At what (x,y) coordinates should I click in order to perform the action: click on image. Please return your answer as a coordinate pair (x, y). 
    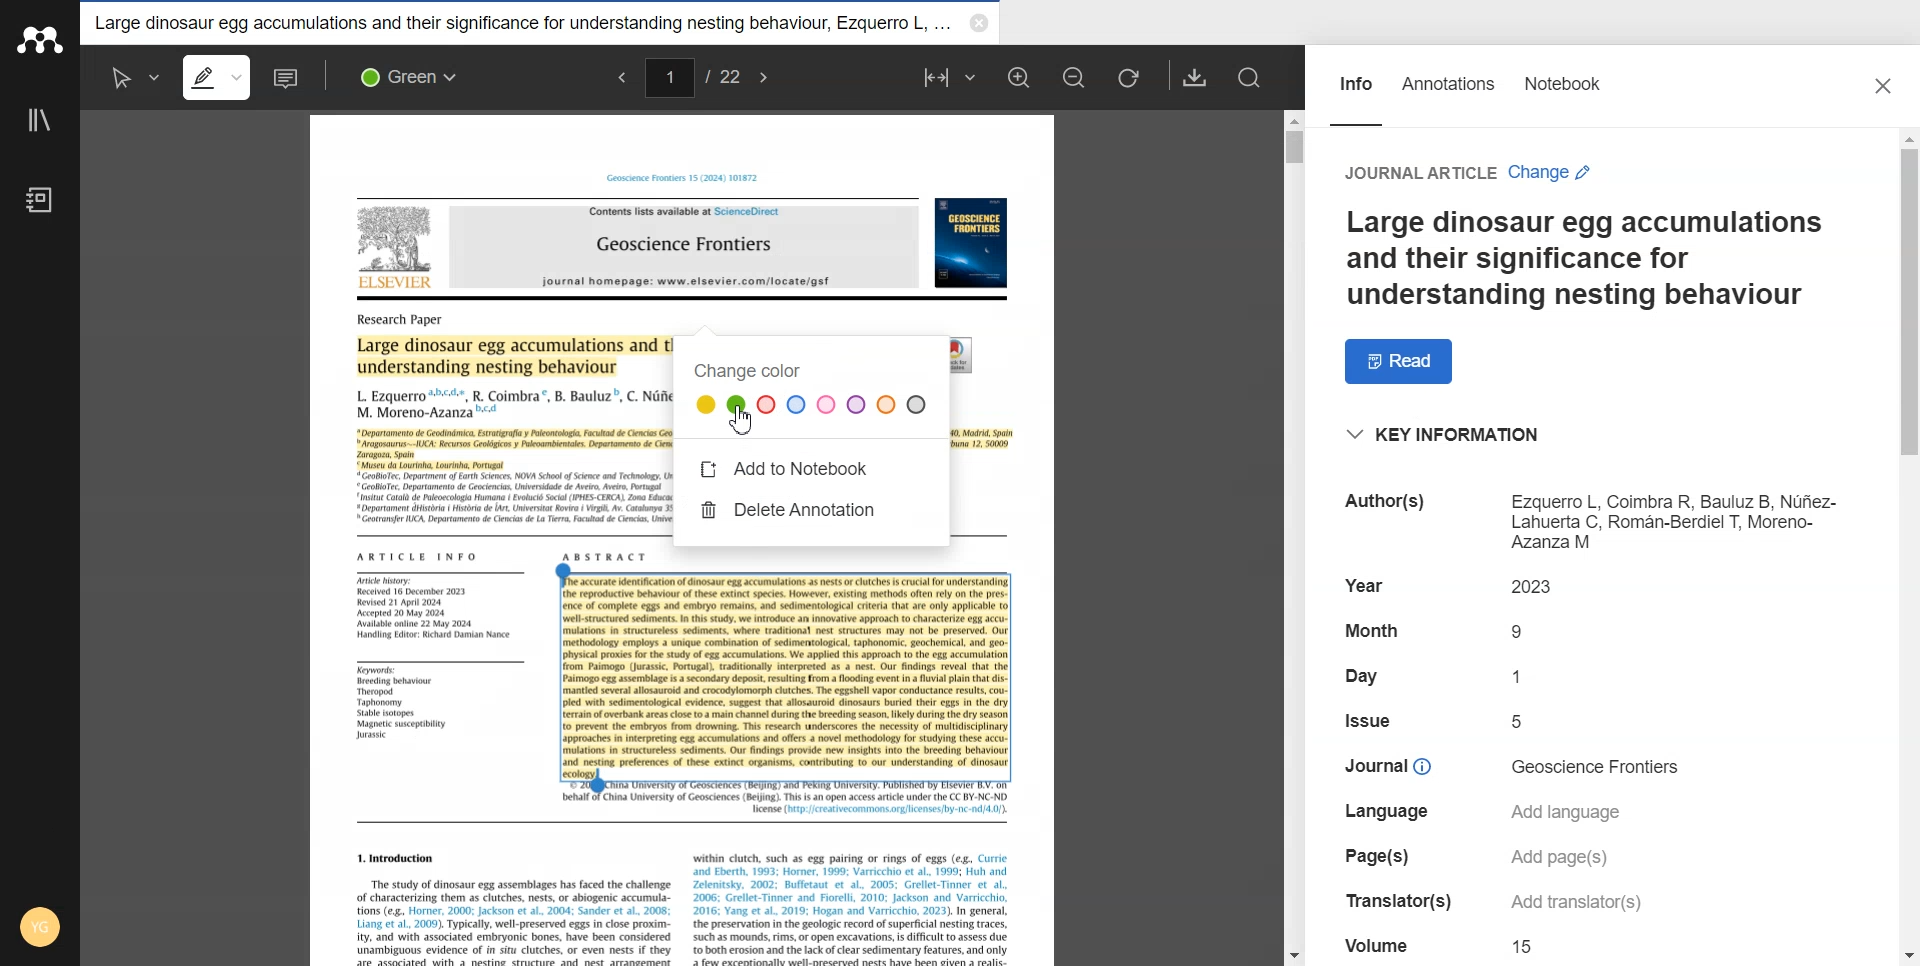
    Looking at the image, I should click on (398, 248).